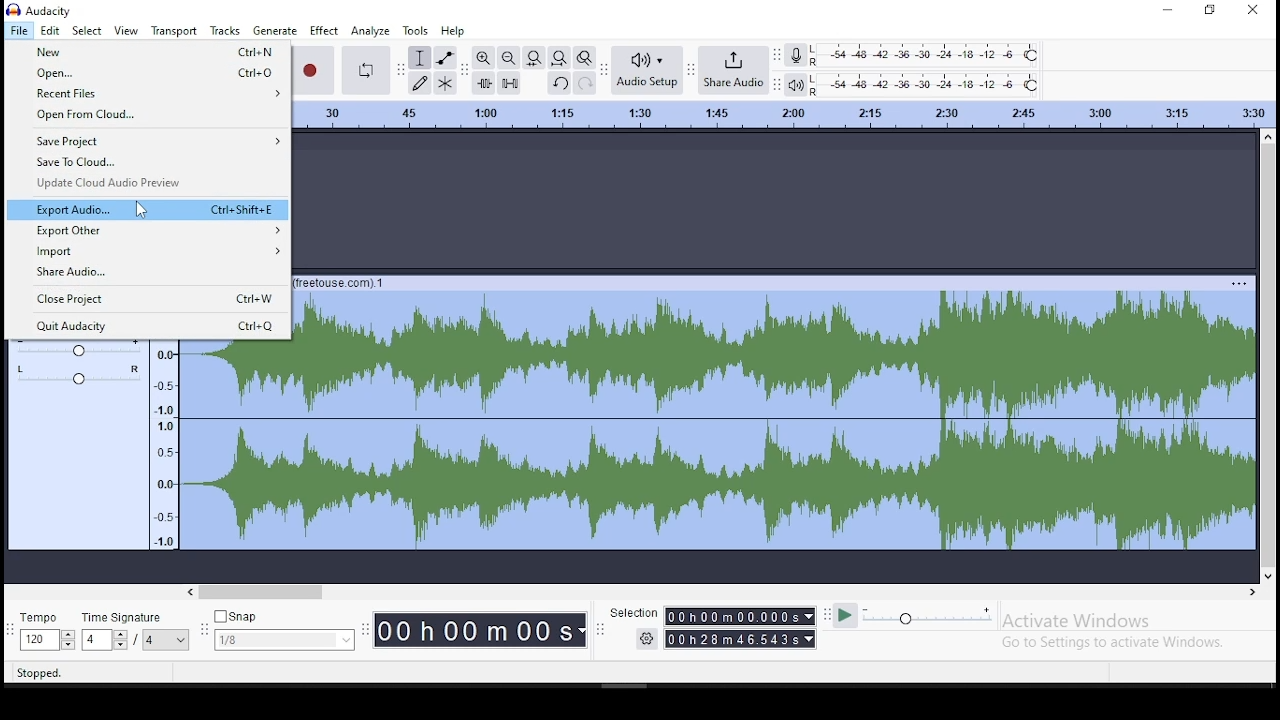 The image size is (1280, 720). I want to click on share audio, so click(730, 69).